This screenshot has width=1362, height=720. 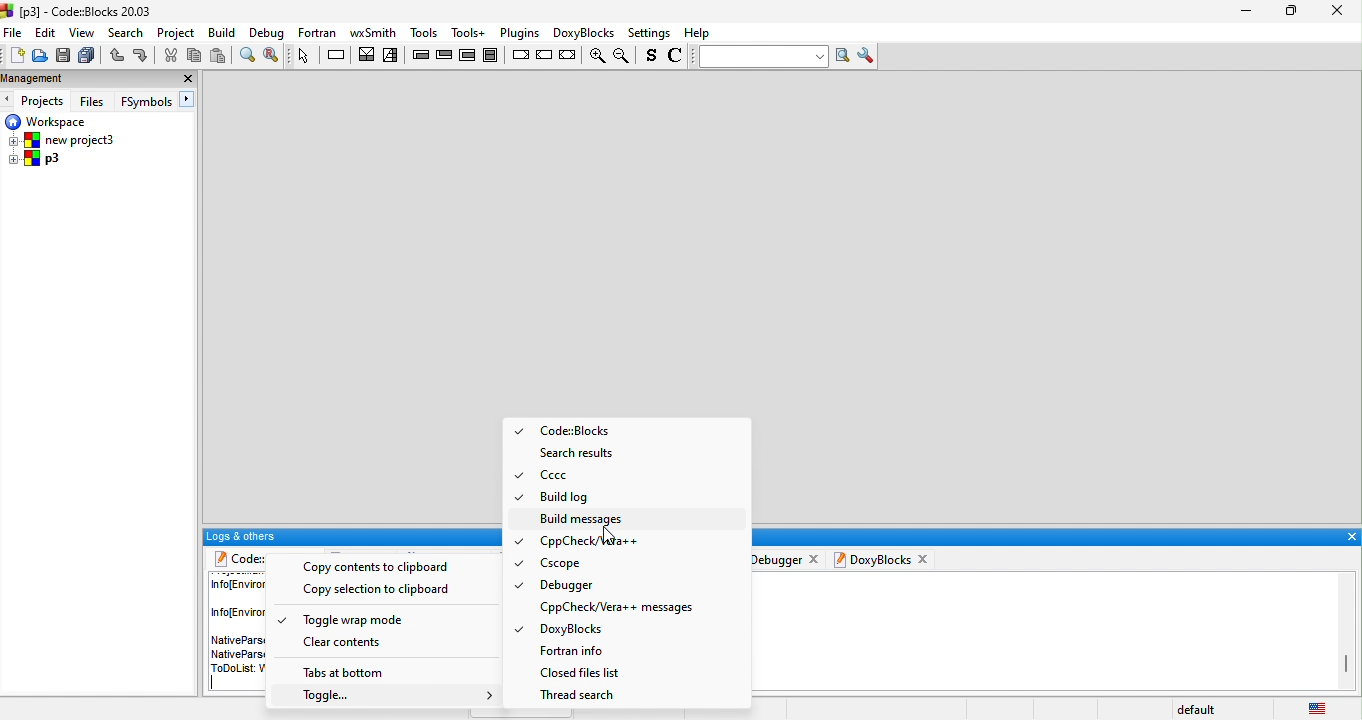 I want to click on minimize, so click(x=1245, y=13).